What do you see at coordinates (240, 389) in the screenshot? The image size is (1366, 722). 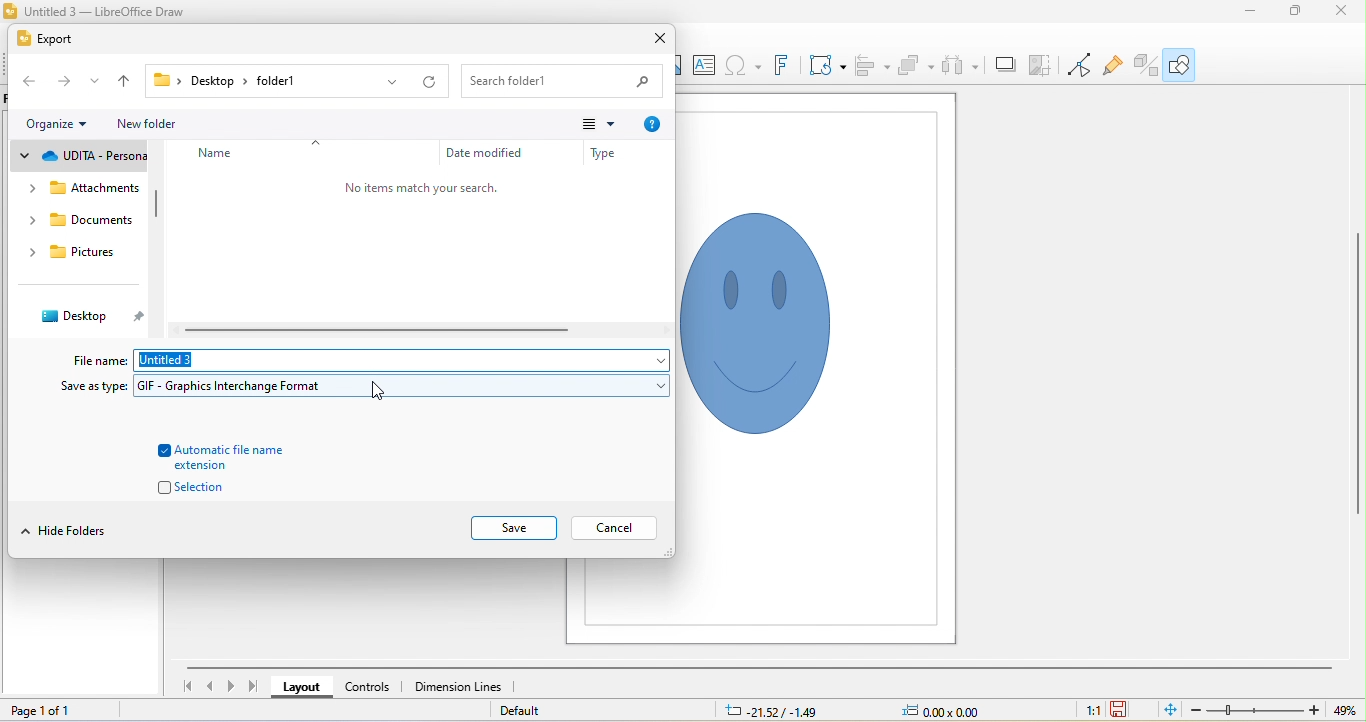 I see `GIF format` at bounding box center [240, 389].